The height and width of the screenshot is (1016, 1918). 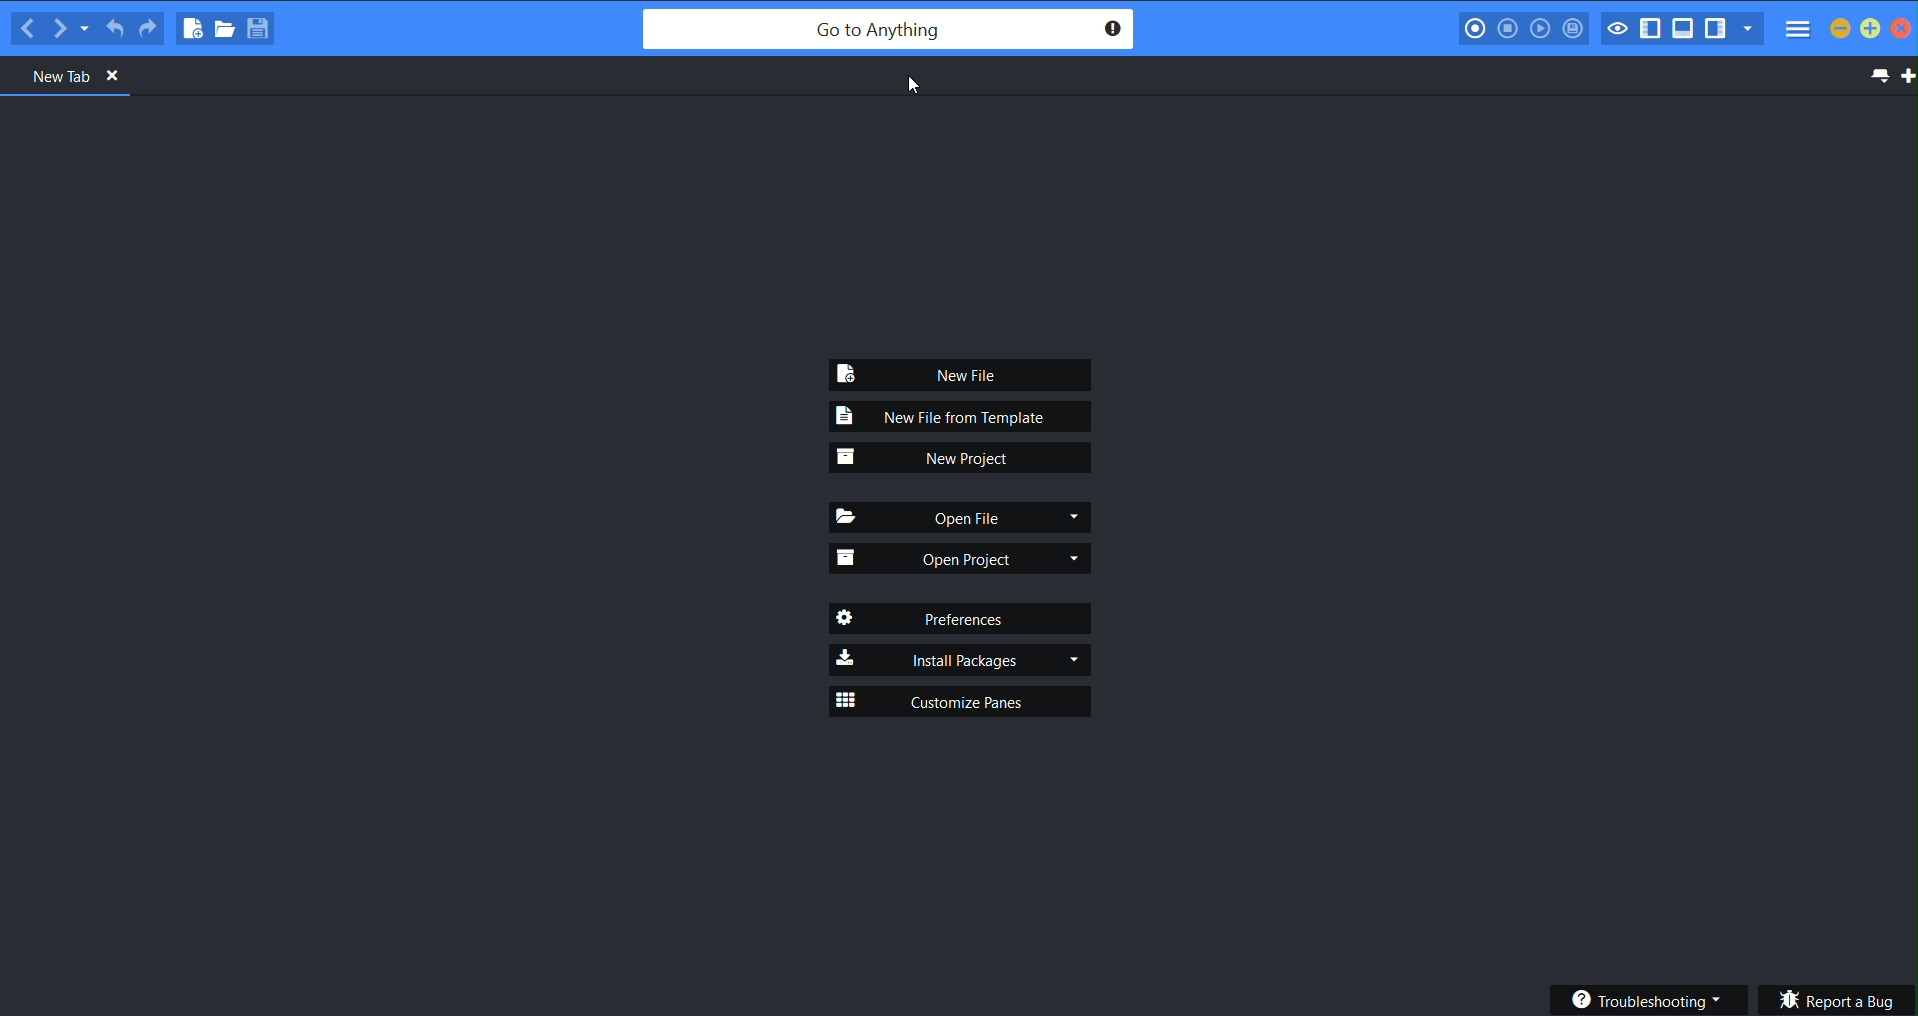 What do you see at coordinates (1906, 81) in the screenshot?
I see `new tab` at bounding box center [1906, 81].